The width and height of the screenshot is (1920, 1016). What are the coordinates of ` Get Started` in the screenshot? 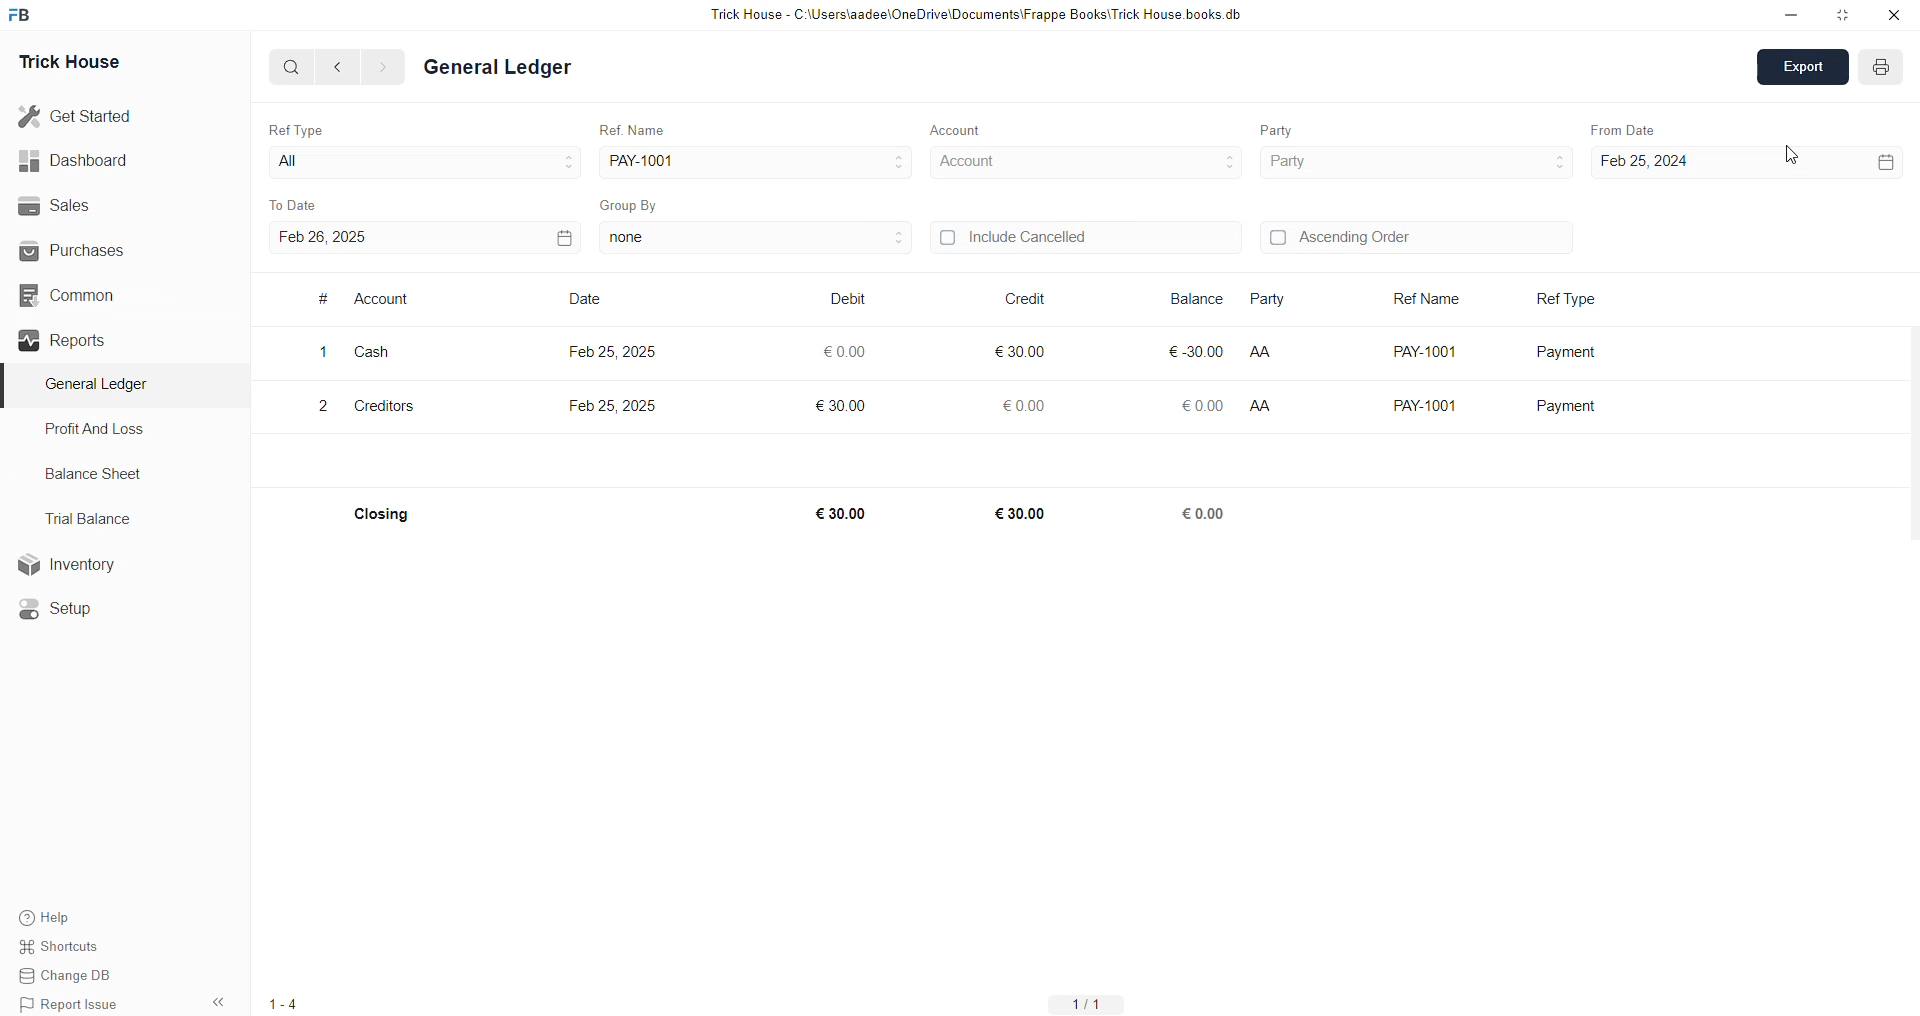 It's located at (76, 114).